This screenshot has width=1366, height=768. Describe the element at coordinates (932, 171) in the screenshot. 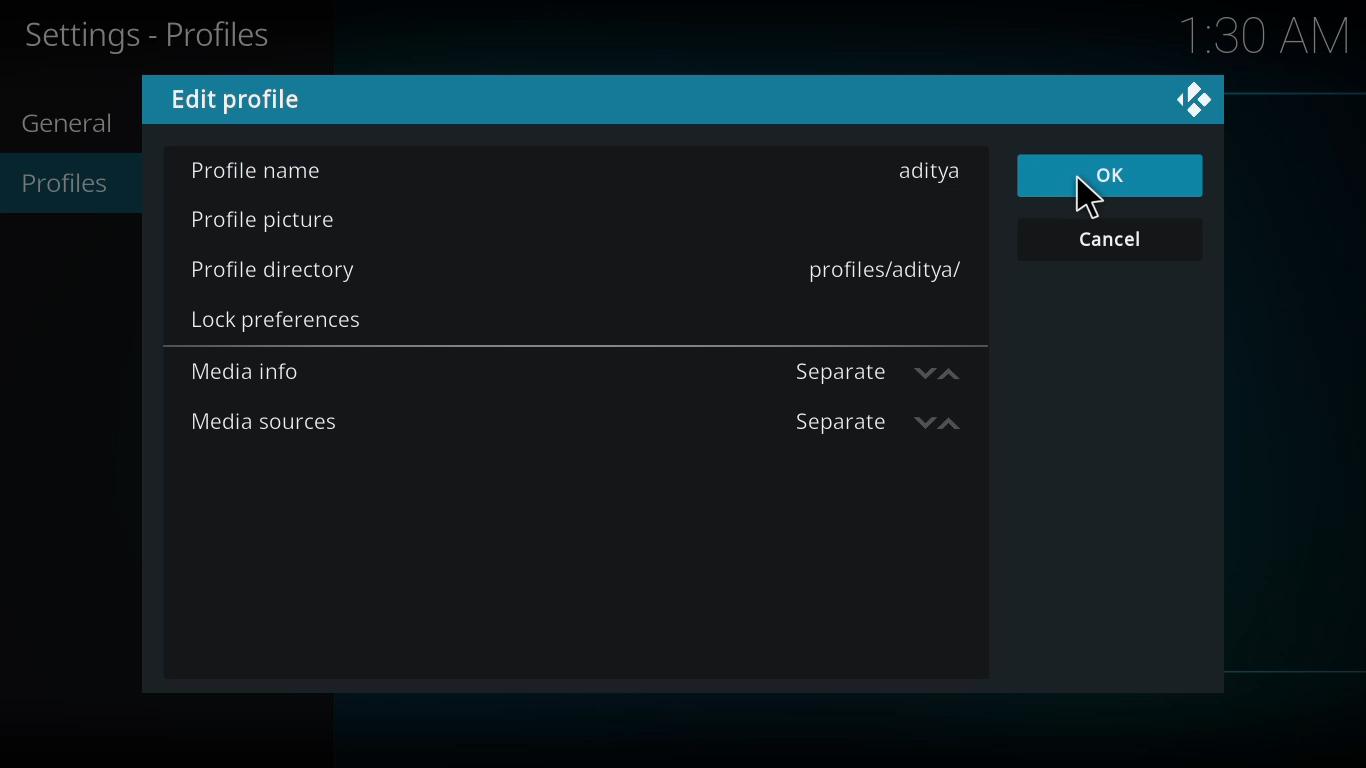

I see `aditya` at that location.